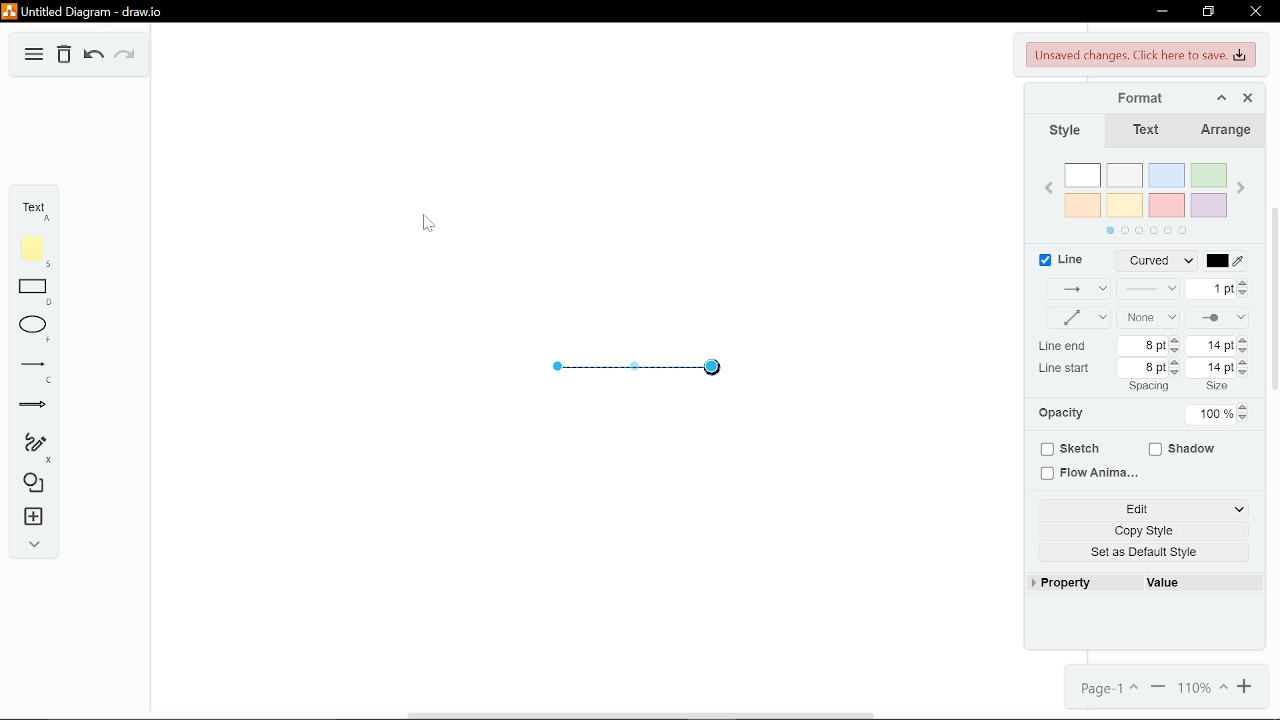  What do you see at coordinates (642, 385) in the screenshot?
I see `Arrow changed to round shape` at bounding box center [642, 385].